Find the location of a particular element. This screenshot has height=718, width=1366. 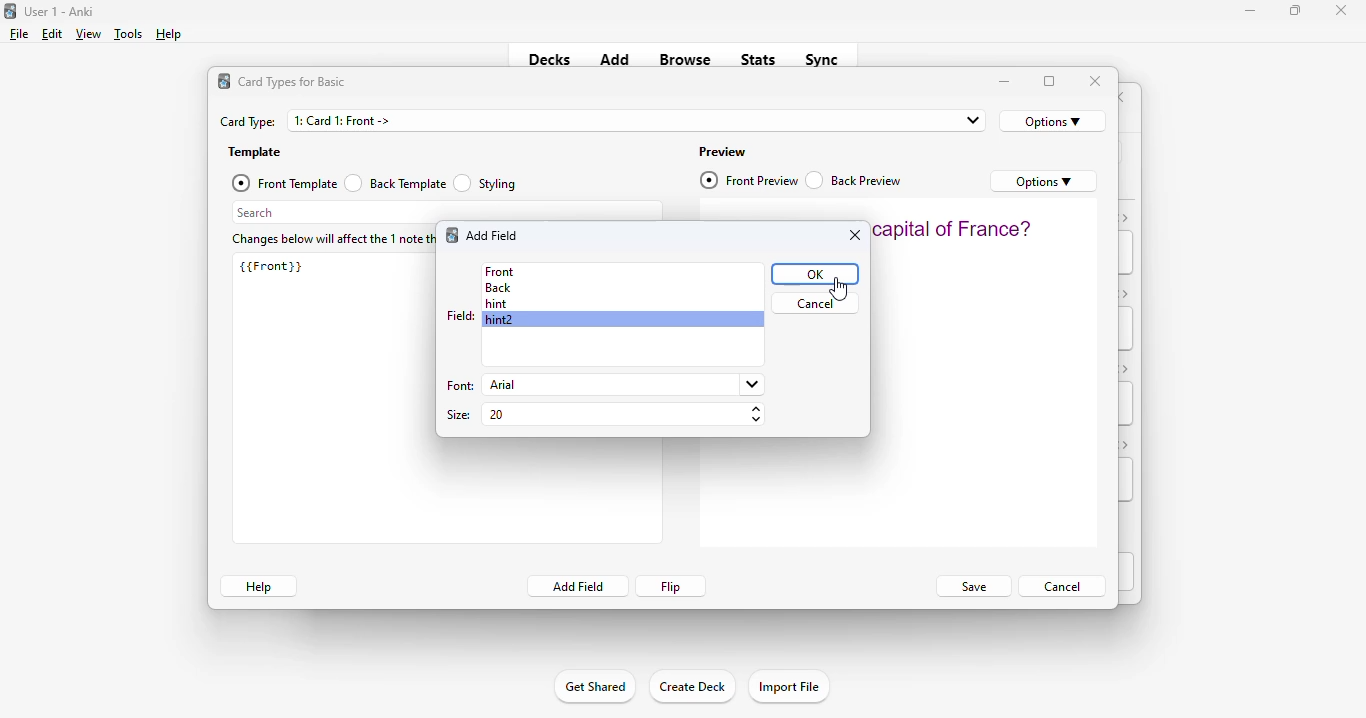

decks is located at coordinates (550, 59).